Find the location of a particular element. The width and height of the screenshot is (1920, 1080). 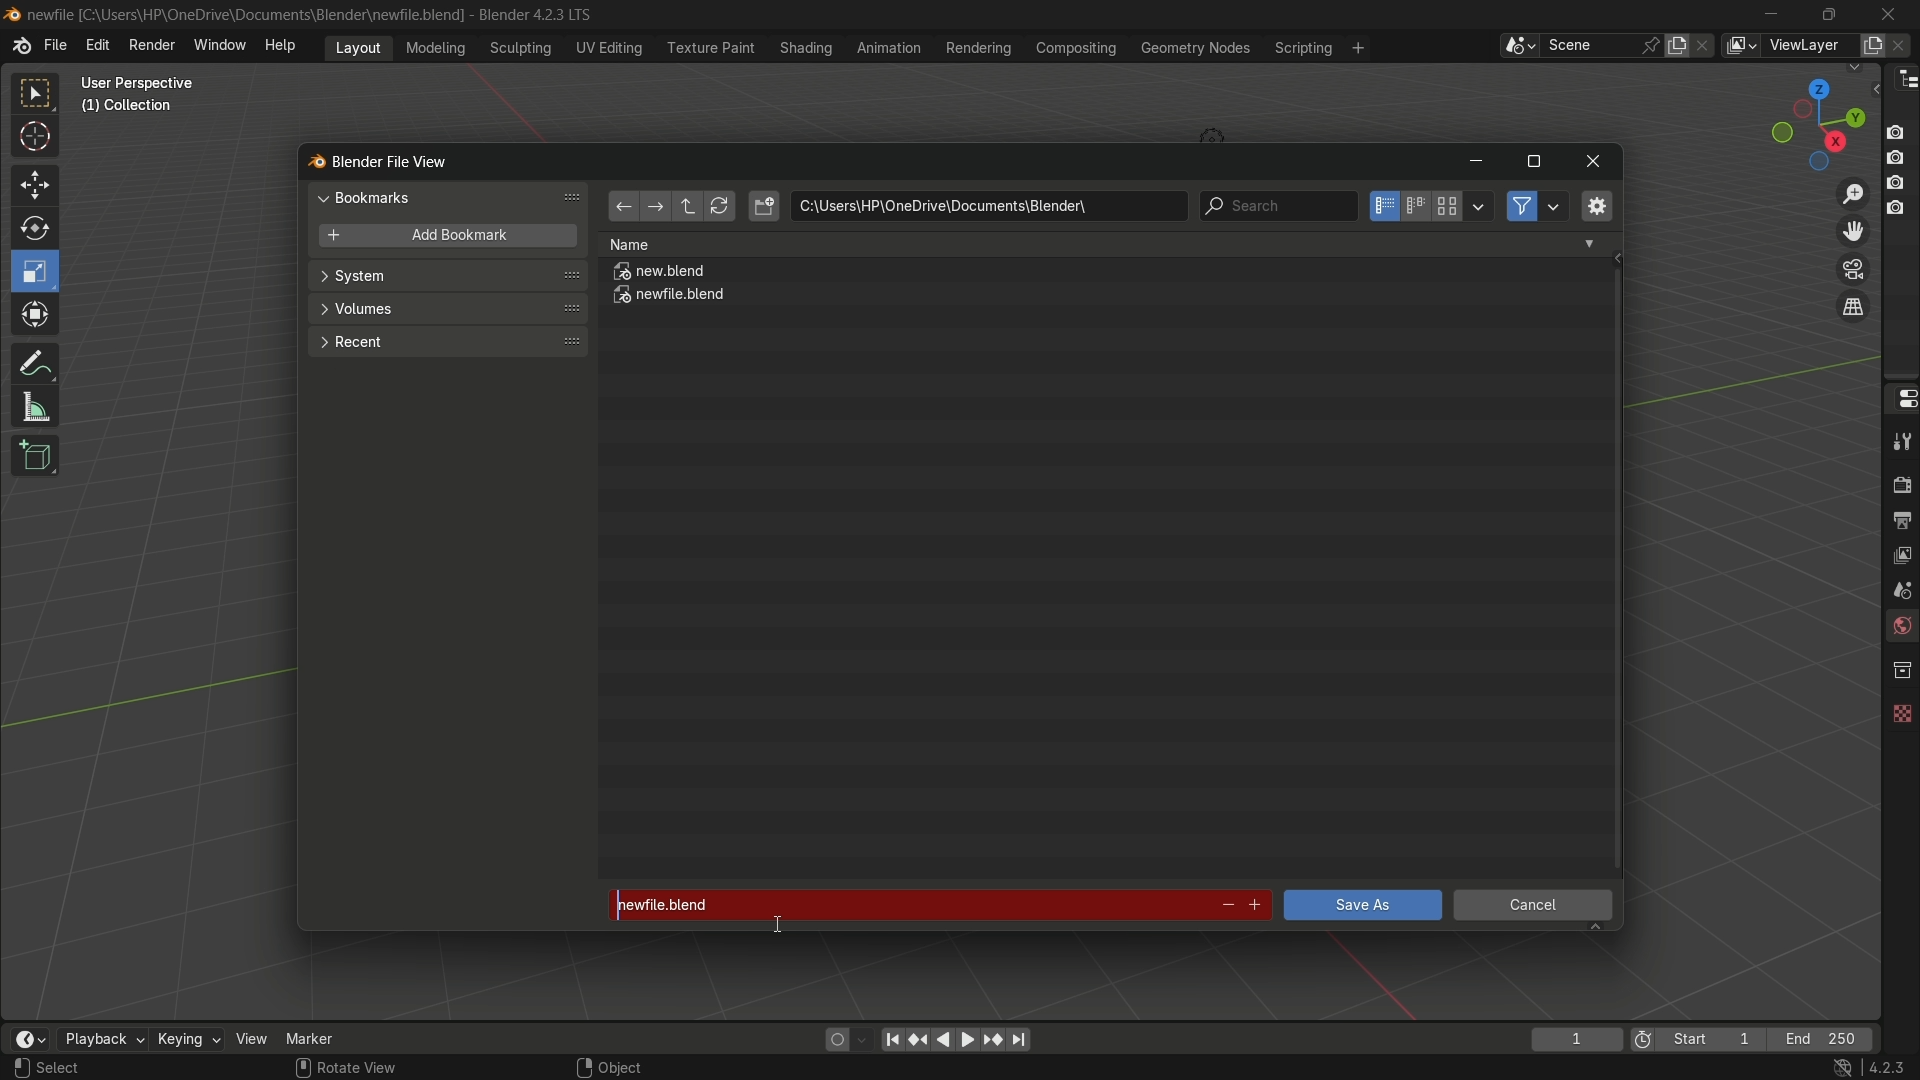

jump to keyframe is located at coordinates (993, 1038).